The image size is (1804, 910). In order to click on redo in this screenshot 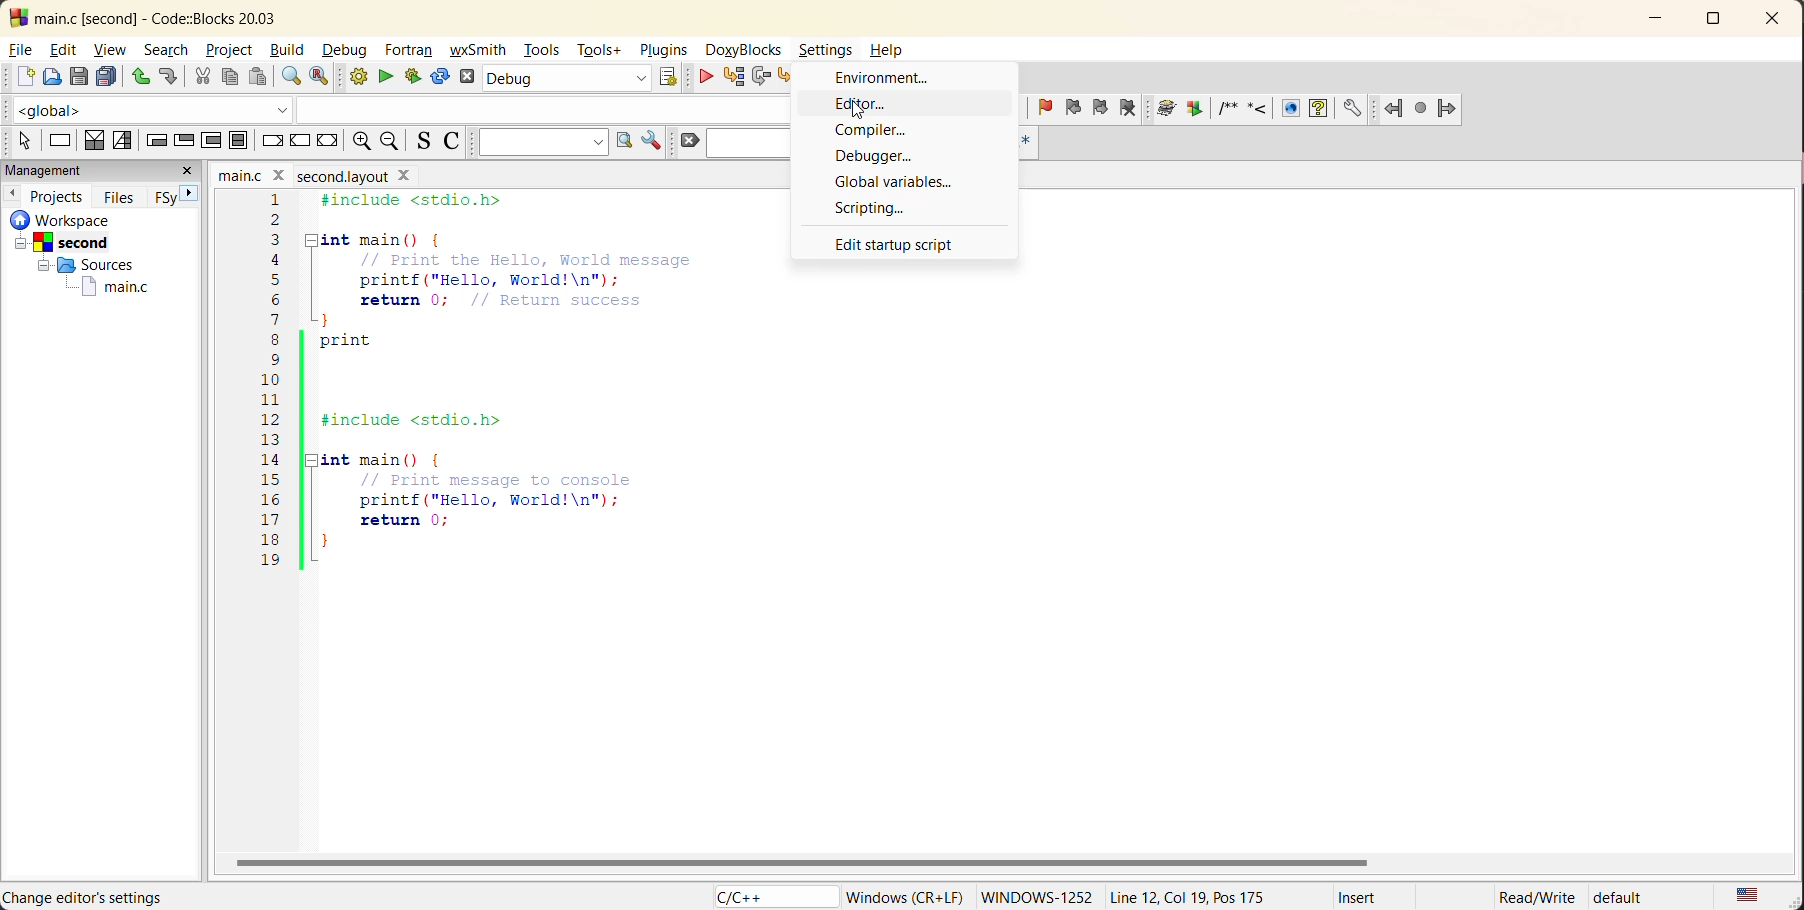, I will do `click(169, 79)`.